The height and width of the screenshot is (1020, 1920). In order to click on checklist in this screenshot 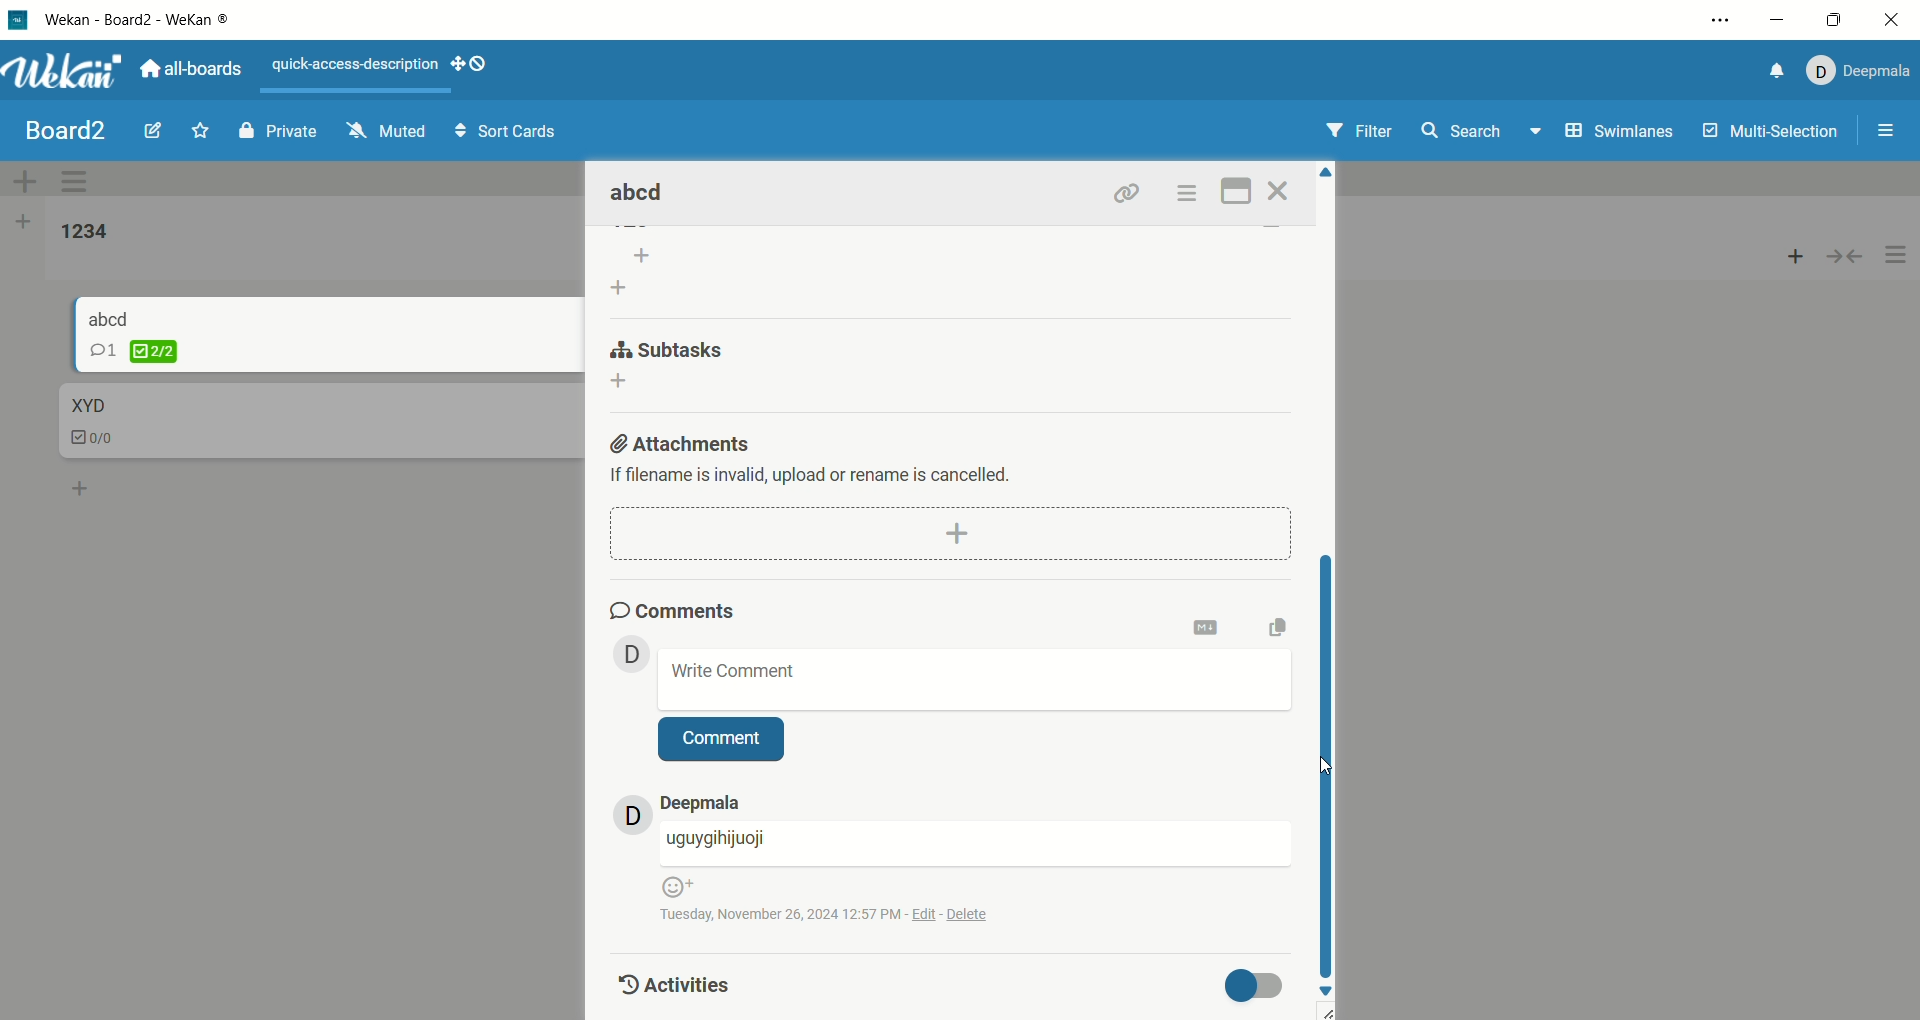, I will do `click(134, 351)`.